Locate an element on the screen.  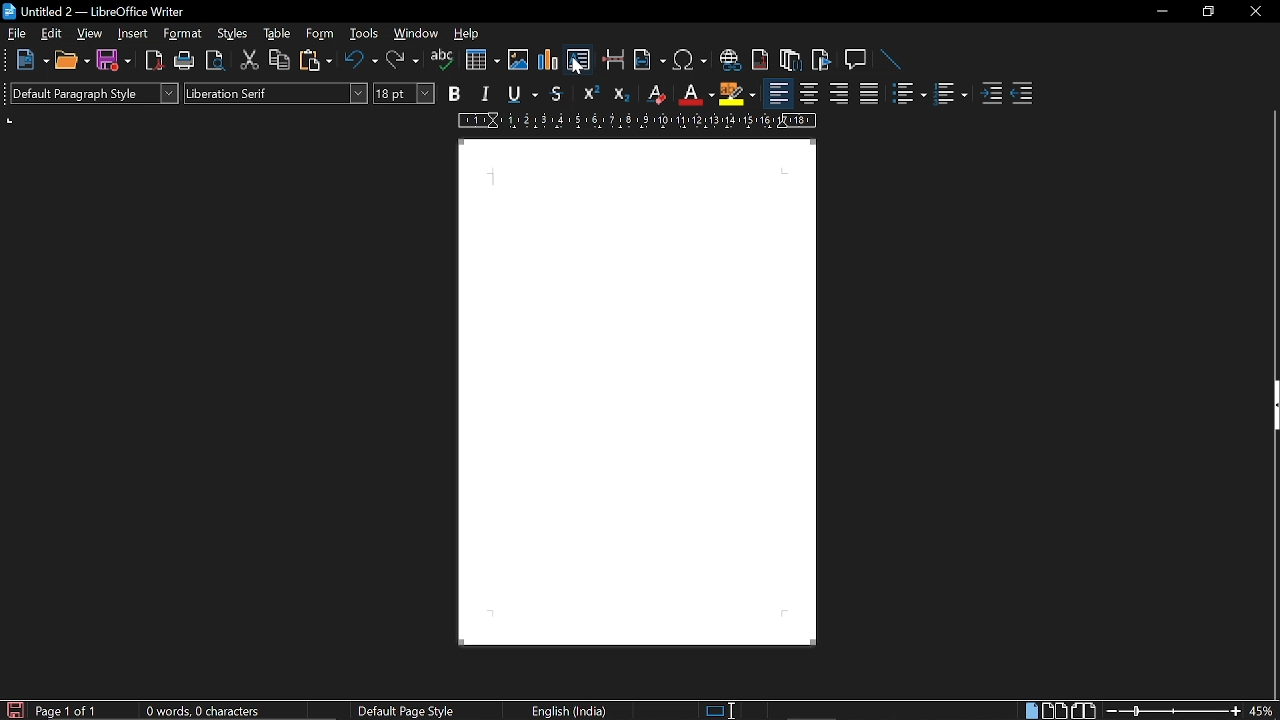
cut is located at coordinates (247, 63).